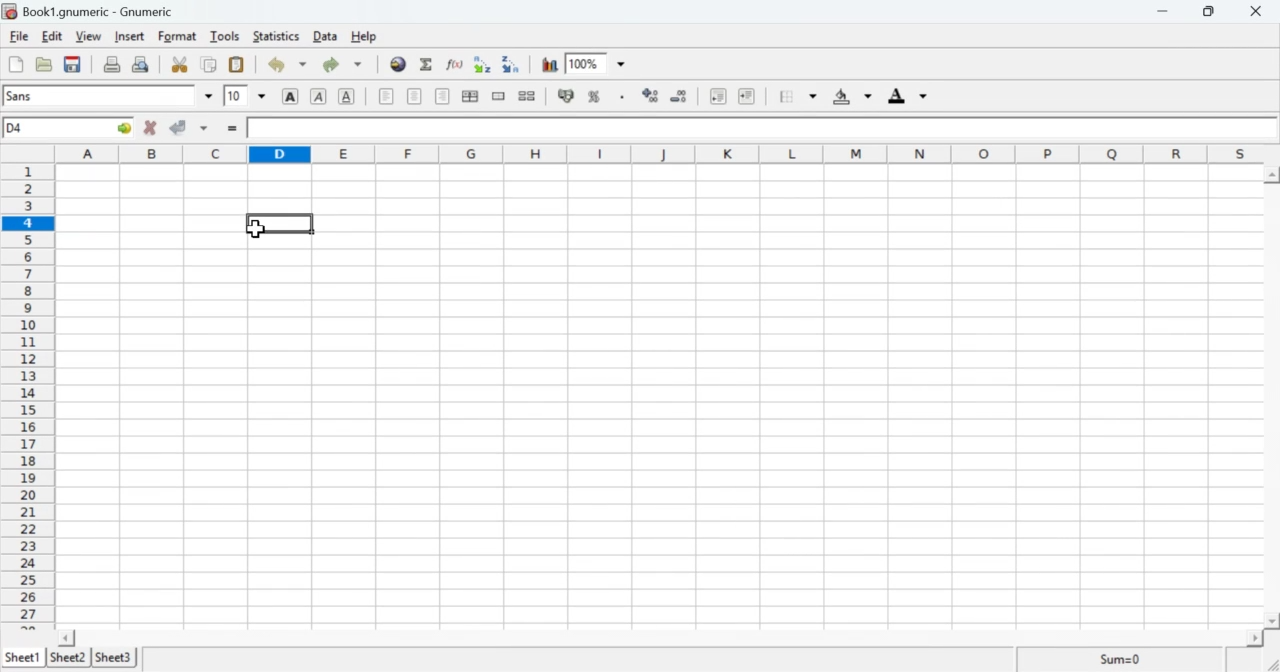  I want to click on Worksheet, so click(659, 395).